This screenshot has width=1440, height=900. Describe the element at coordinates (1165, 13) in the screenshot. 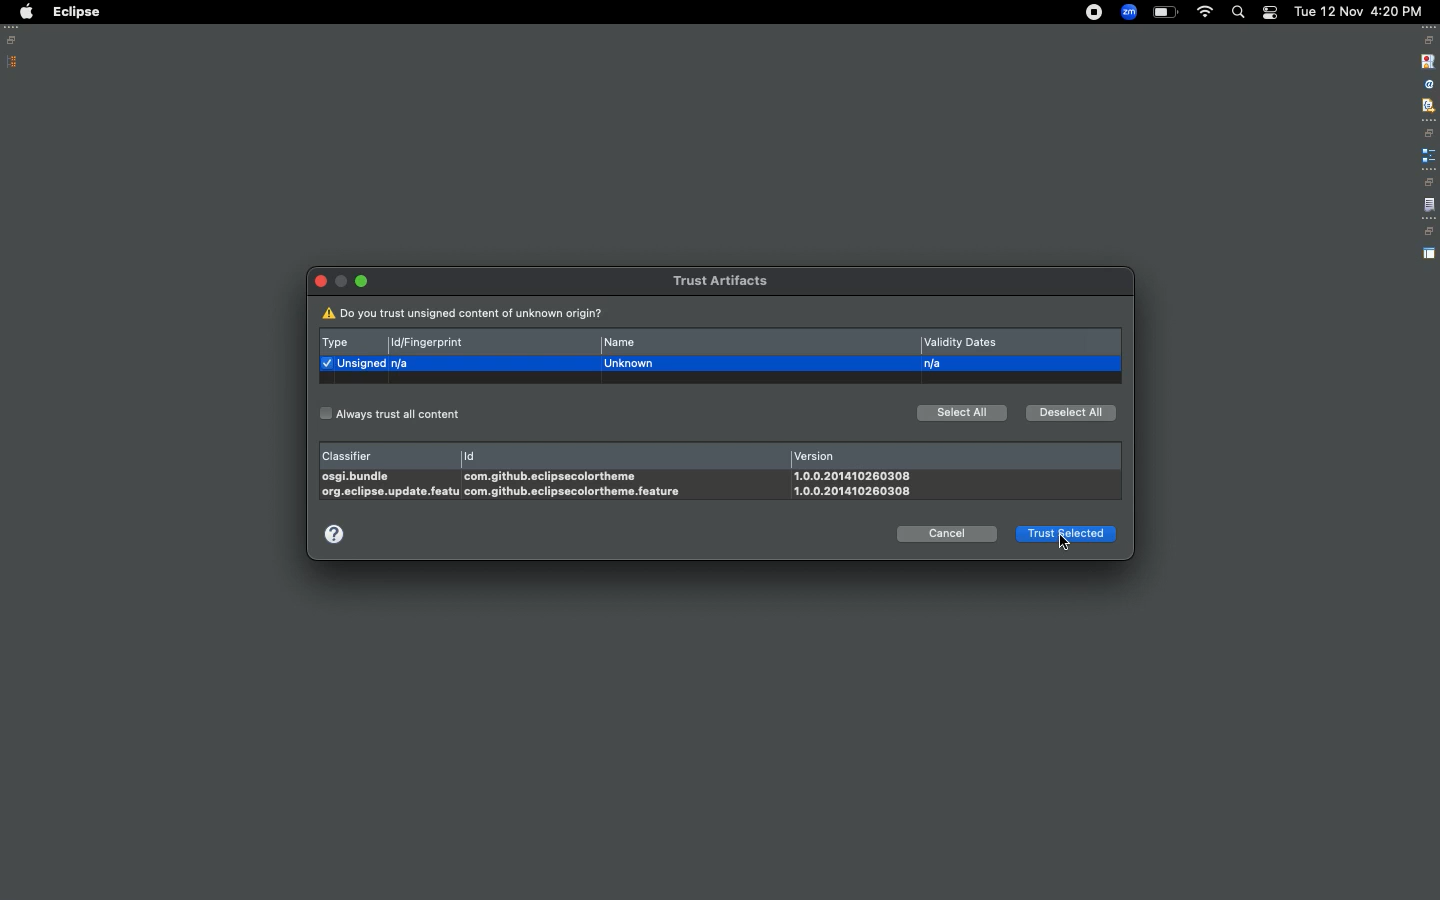

I see `Charge` at that location.